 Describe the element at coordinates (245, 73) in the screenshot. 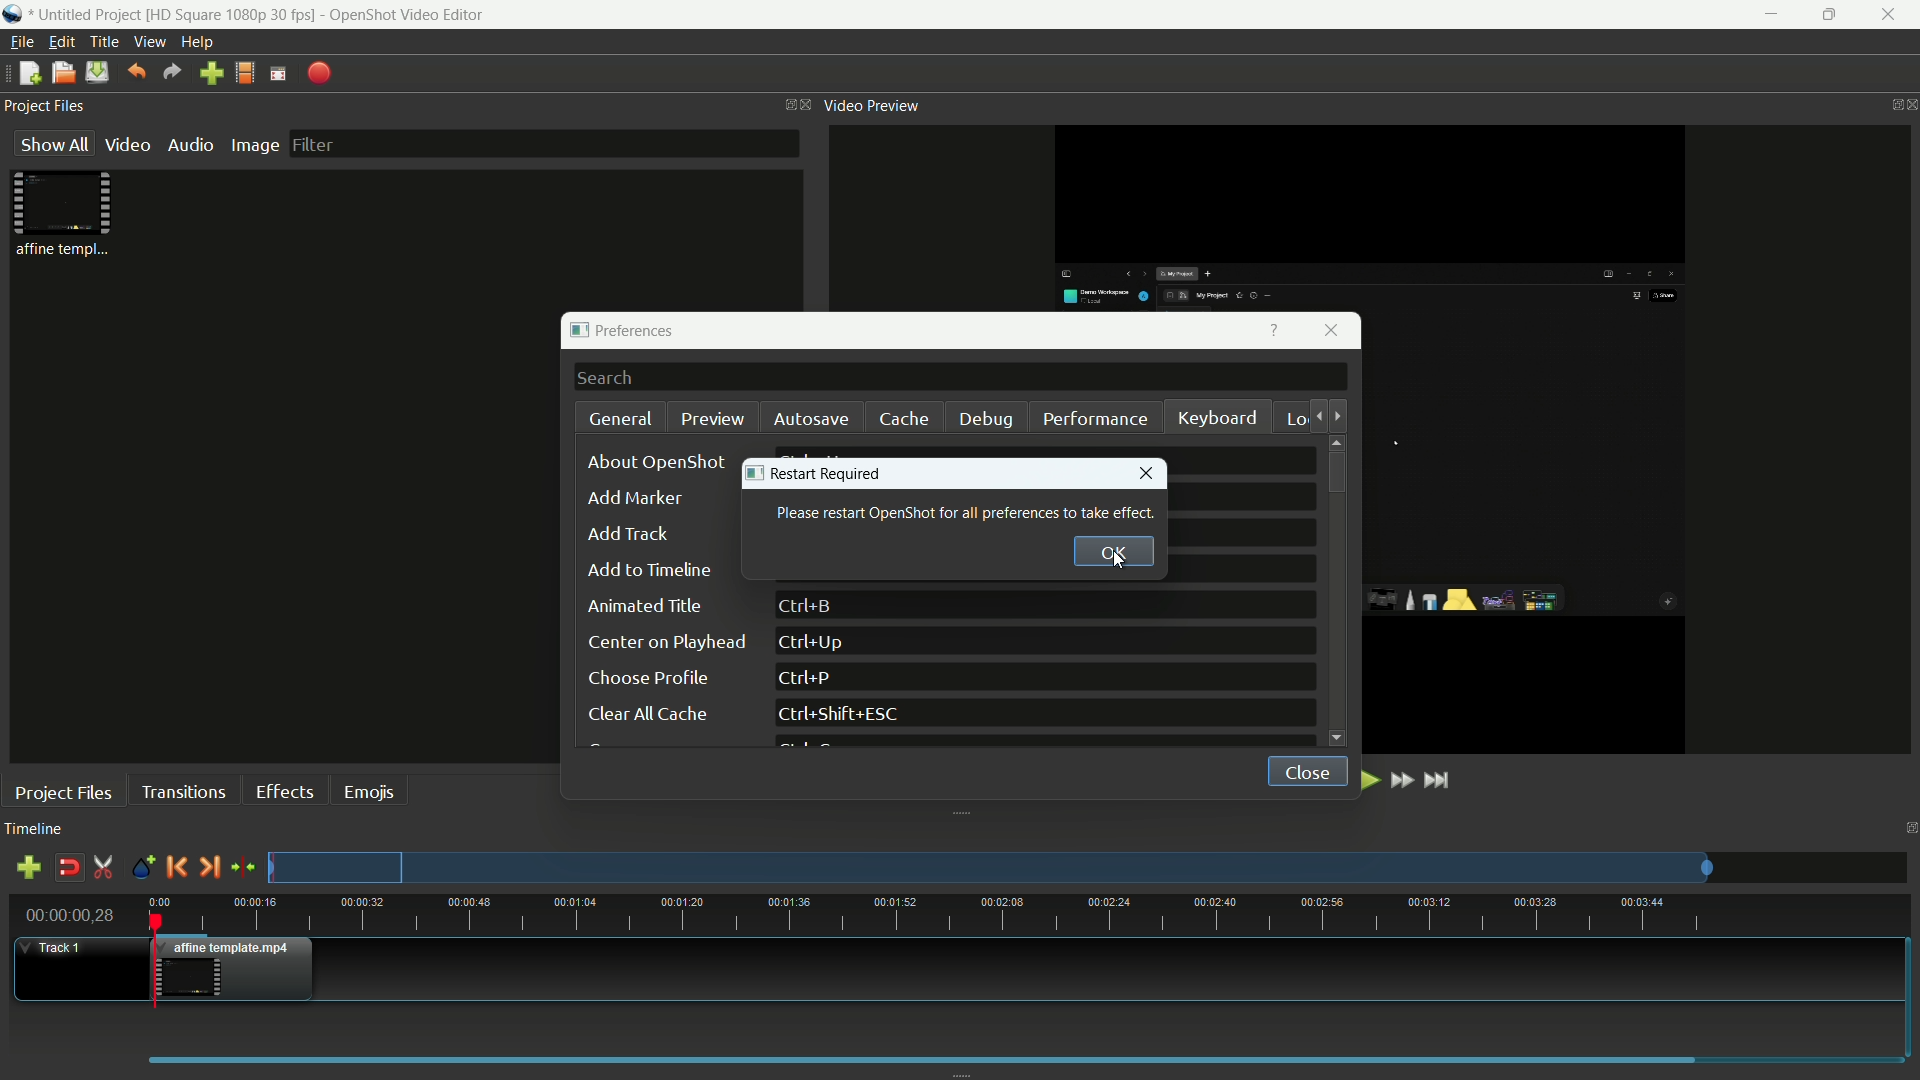

I see `profile` at that location.